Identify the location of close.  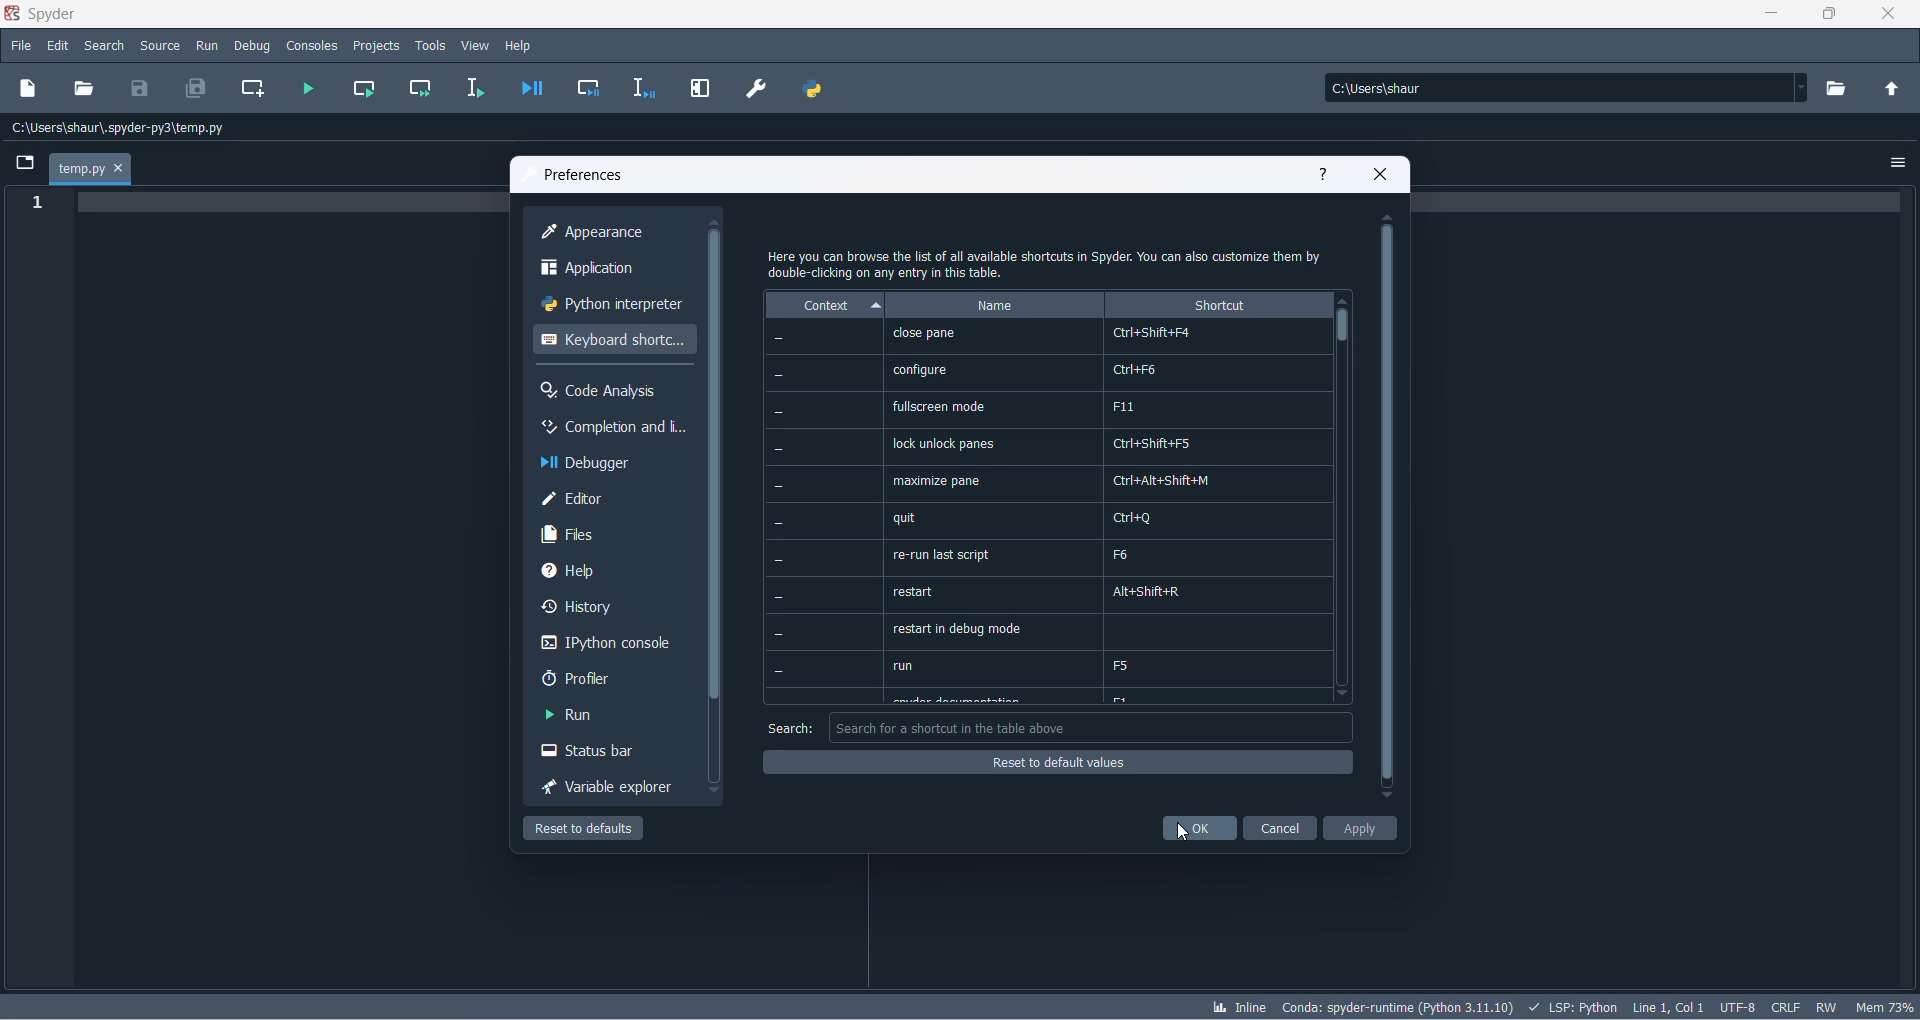
(1885, 19).